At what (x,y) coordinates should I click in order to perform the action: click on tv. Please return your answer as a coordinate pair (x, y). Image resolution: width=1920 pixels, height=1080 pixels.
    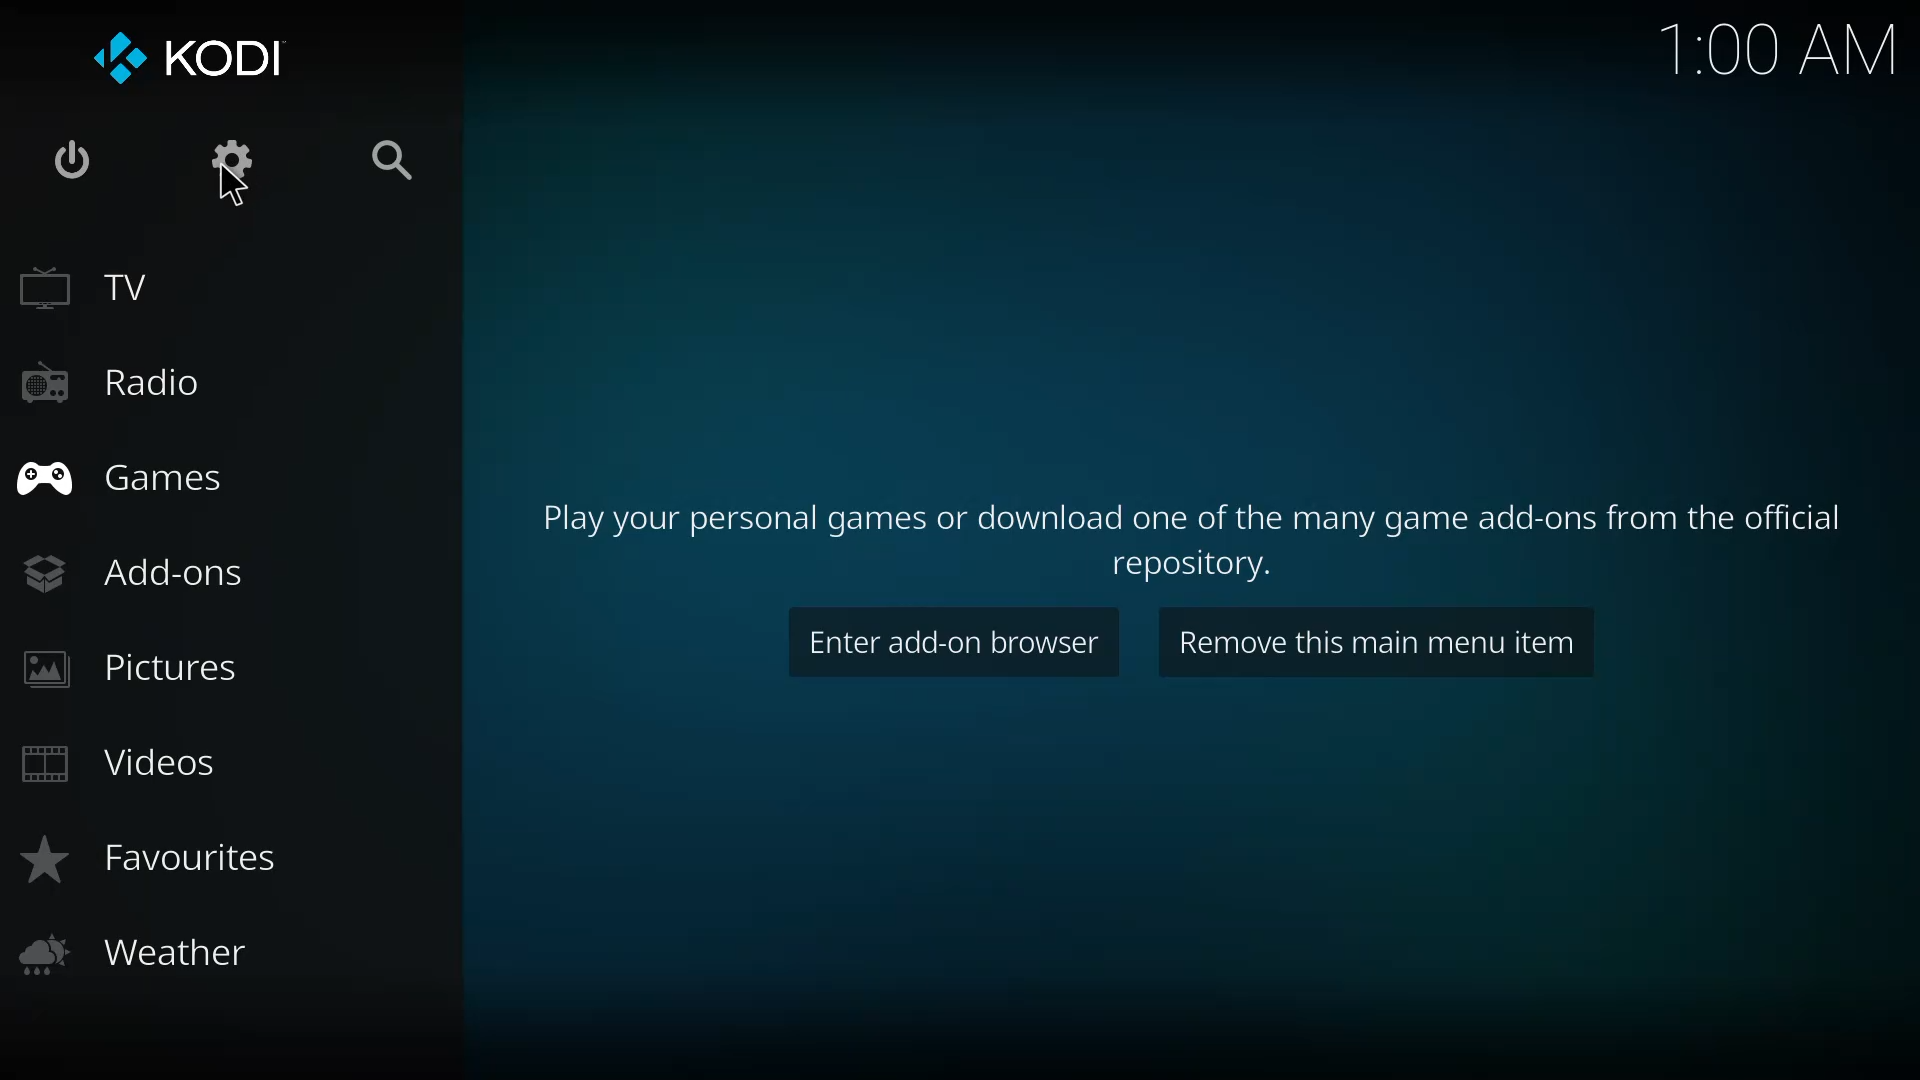
    Looking at the image, I should click on (88, 289).